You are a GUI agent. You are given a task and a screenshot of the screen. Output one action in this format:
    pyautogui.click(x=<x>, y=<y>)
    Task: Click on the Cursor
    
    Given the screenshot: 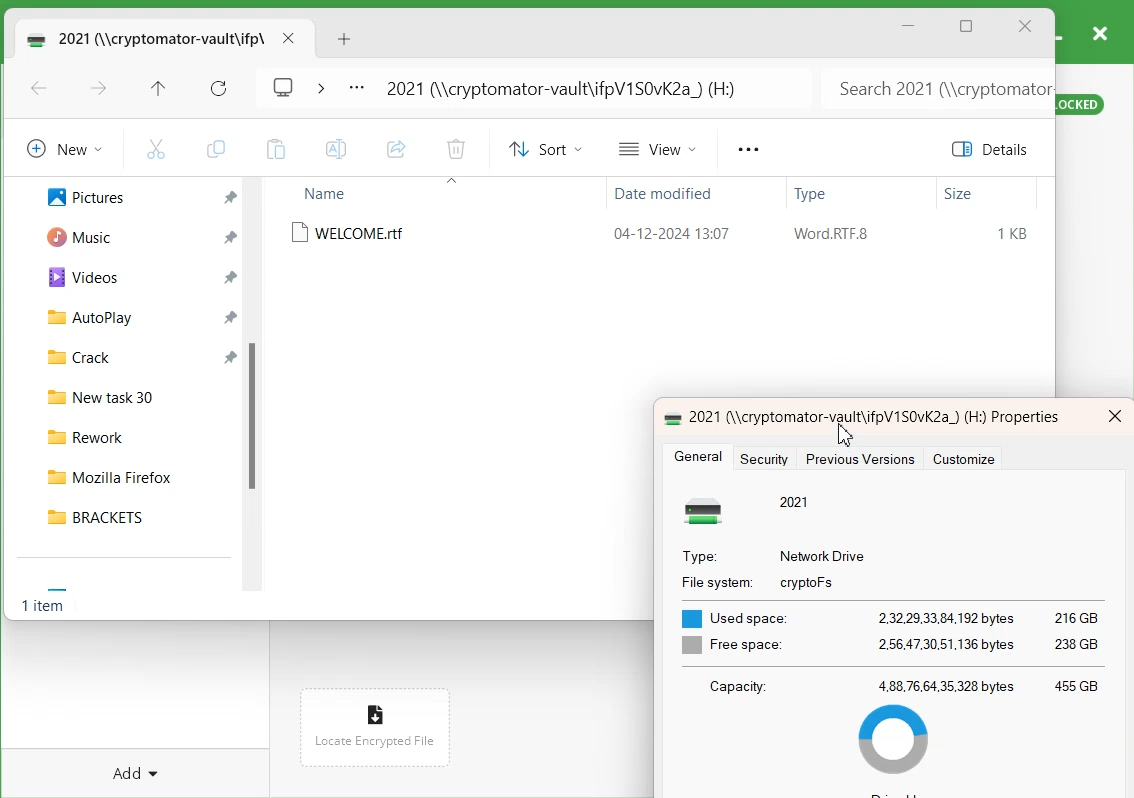 What is the action you would take?
    pyautogui.click(x=845, y=433)
    